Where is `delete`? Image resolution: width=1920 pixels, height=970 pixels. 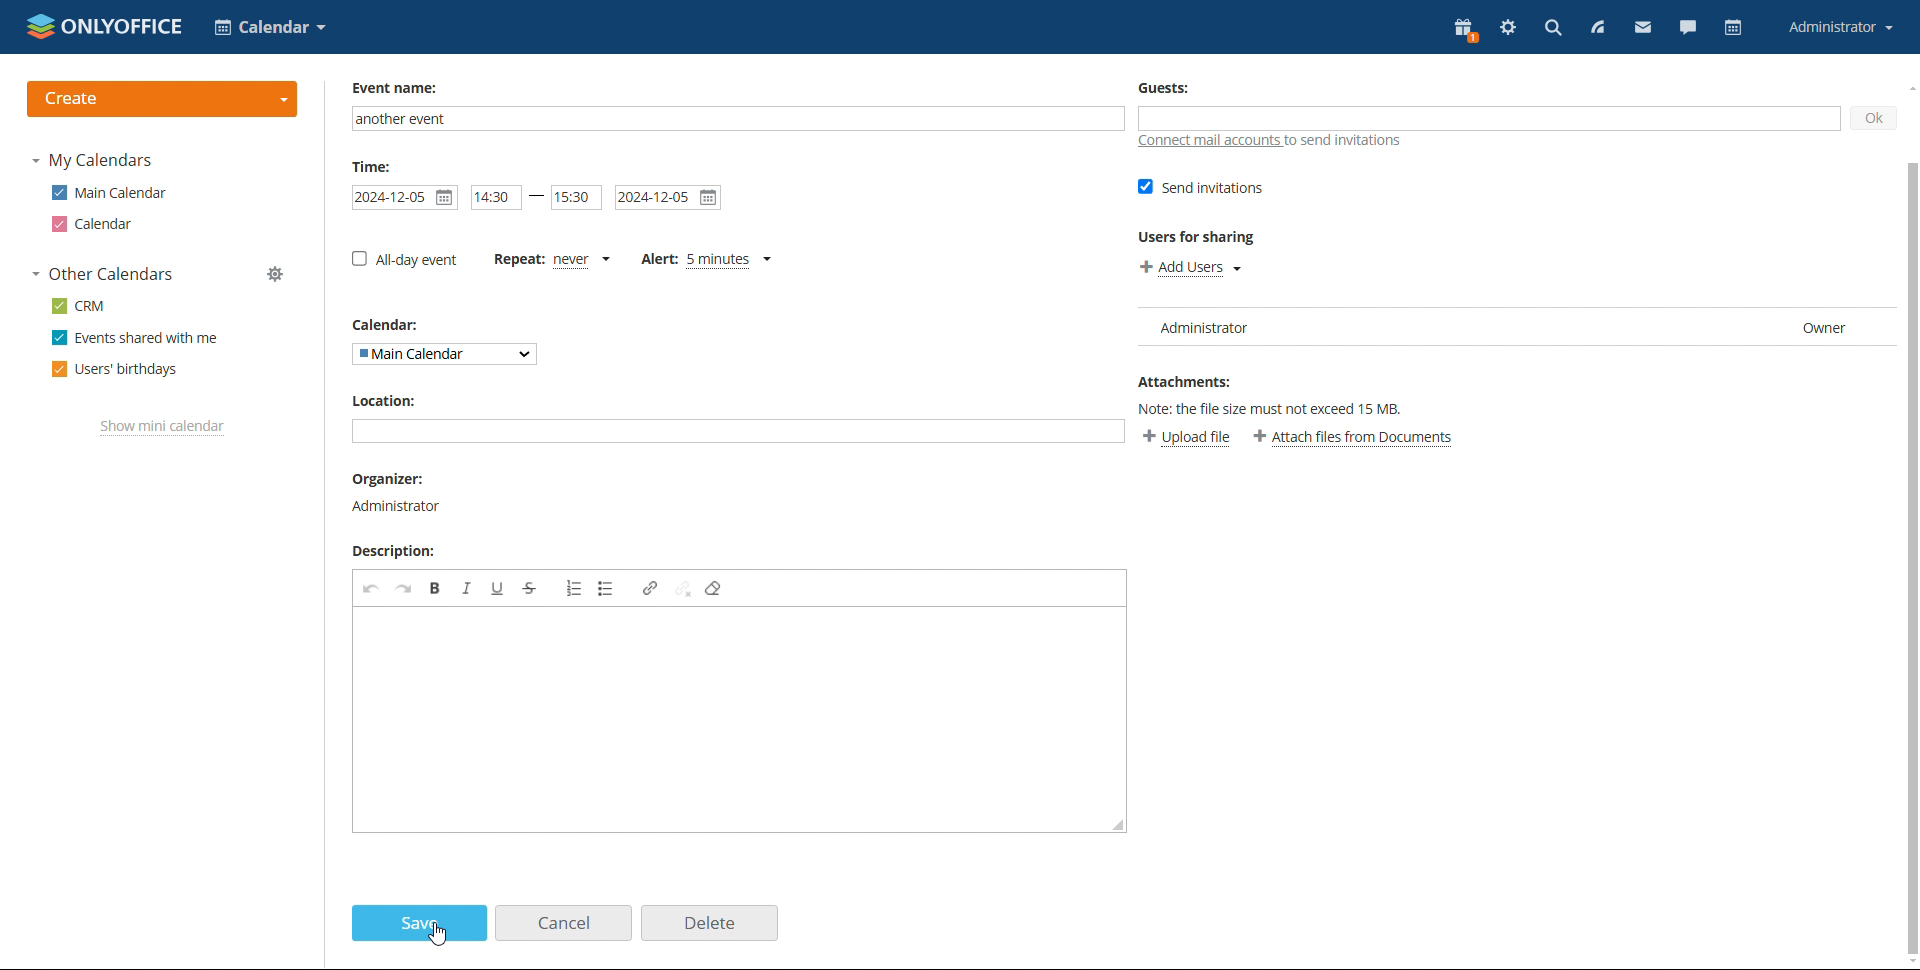
delete is located at coordinates (708, 923).